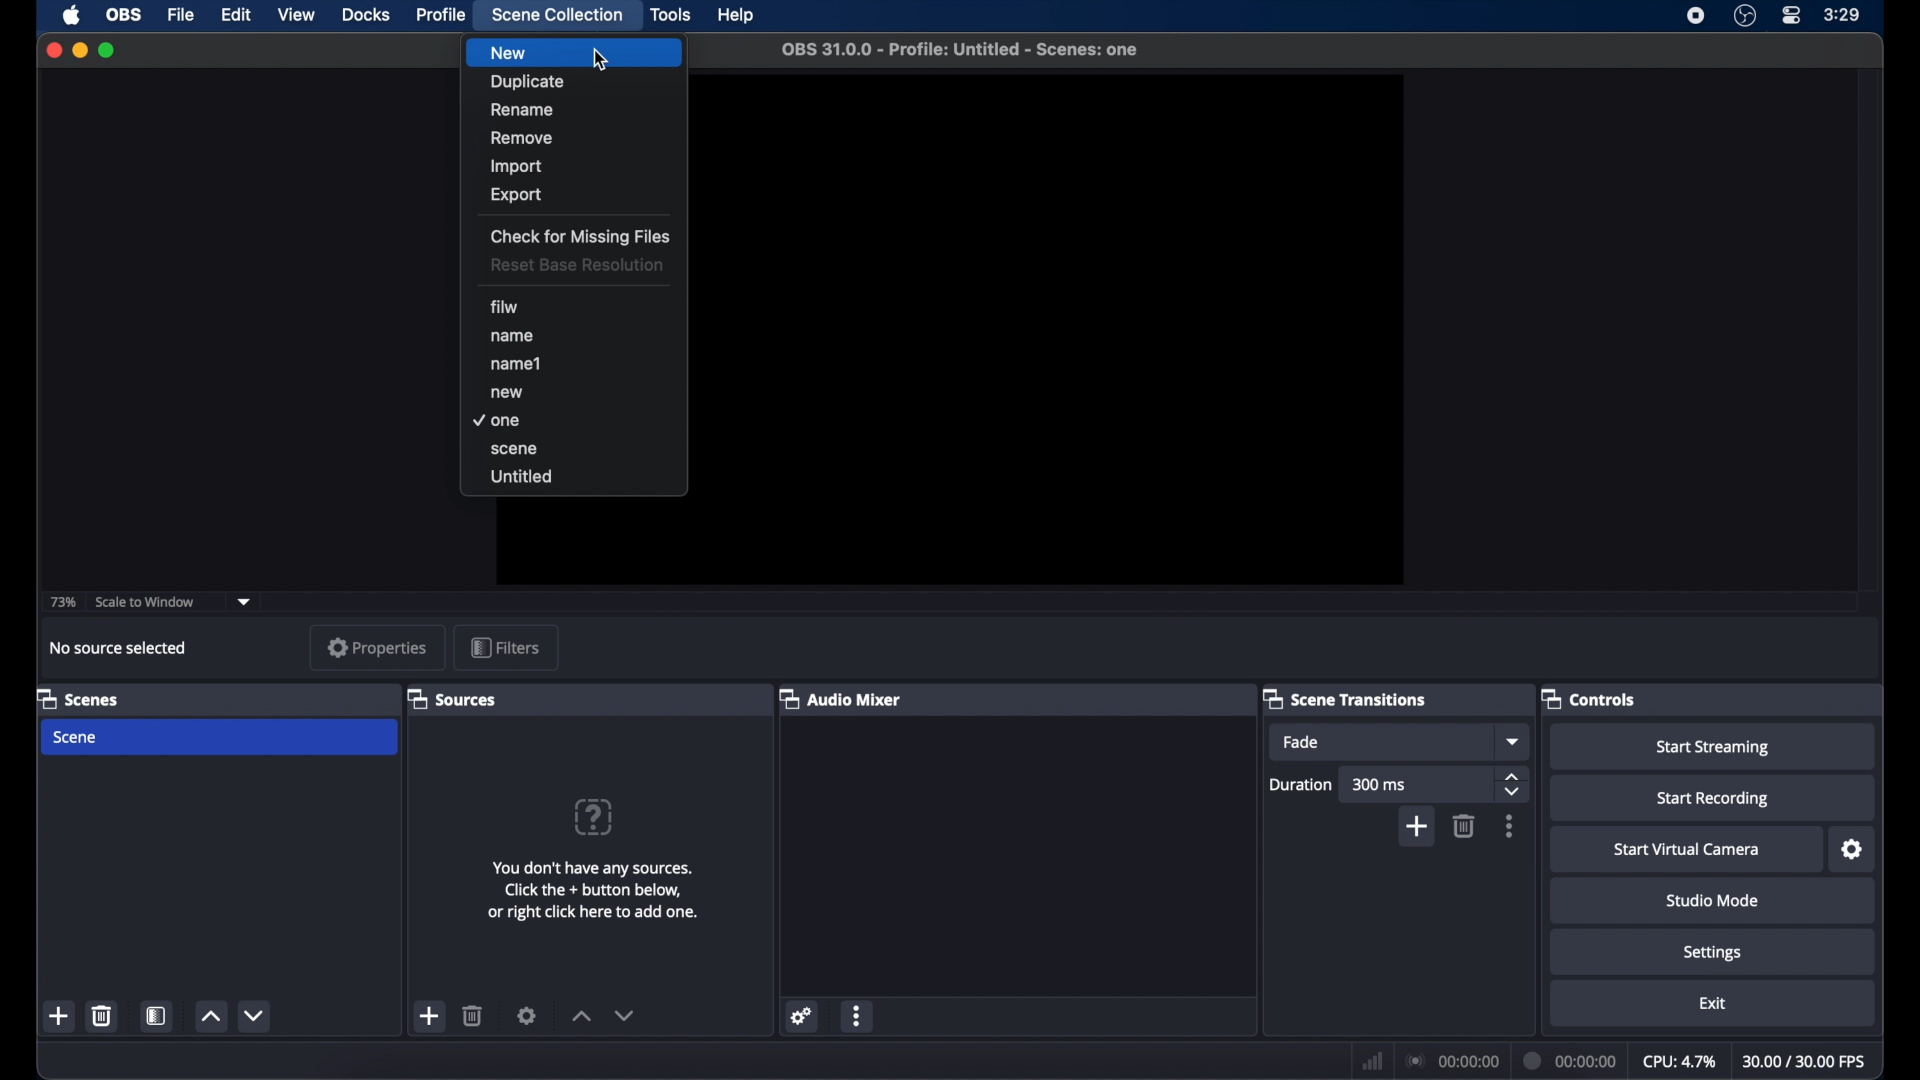  I want to click on Duplicate, so click(576, 80).